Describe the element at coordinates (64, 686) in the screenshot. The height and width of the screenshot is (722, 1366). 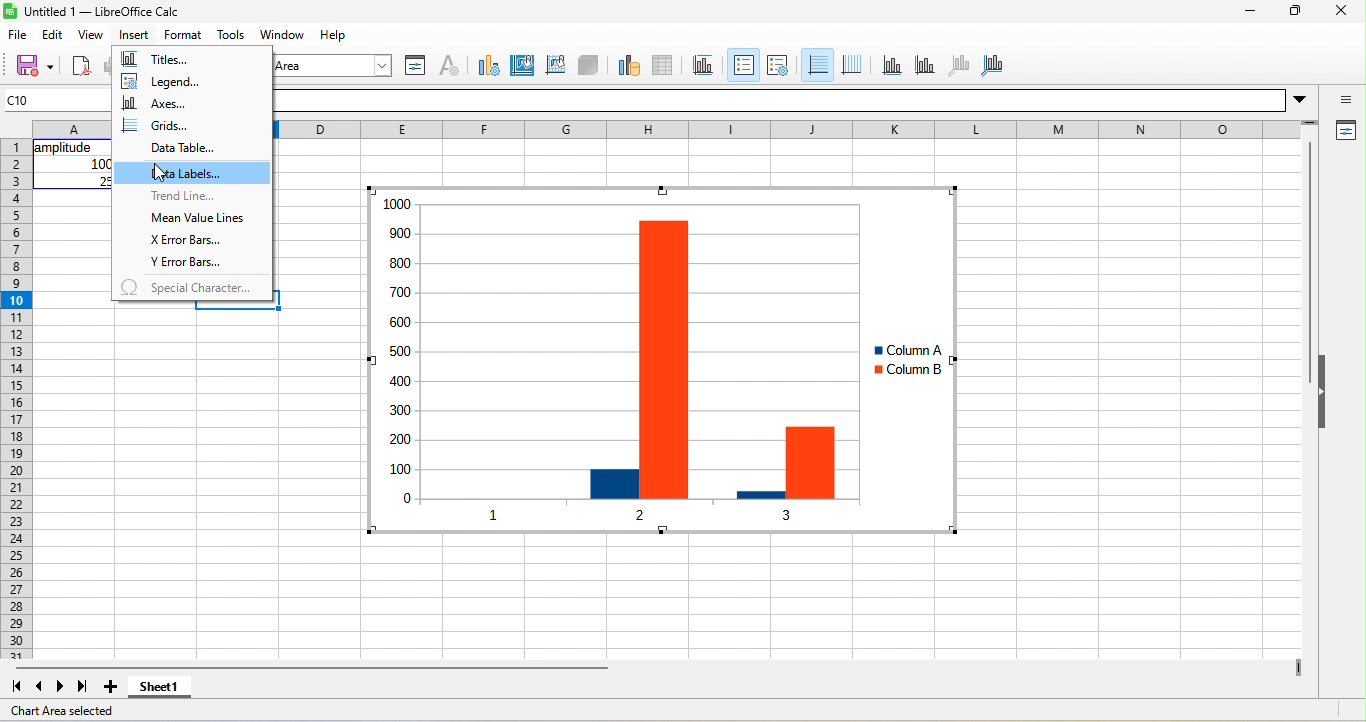
I see `next sheet` at that location.